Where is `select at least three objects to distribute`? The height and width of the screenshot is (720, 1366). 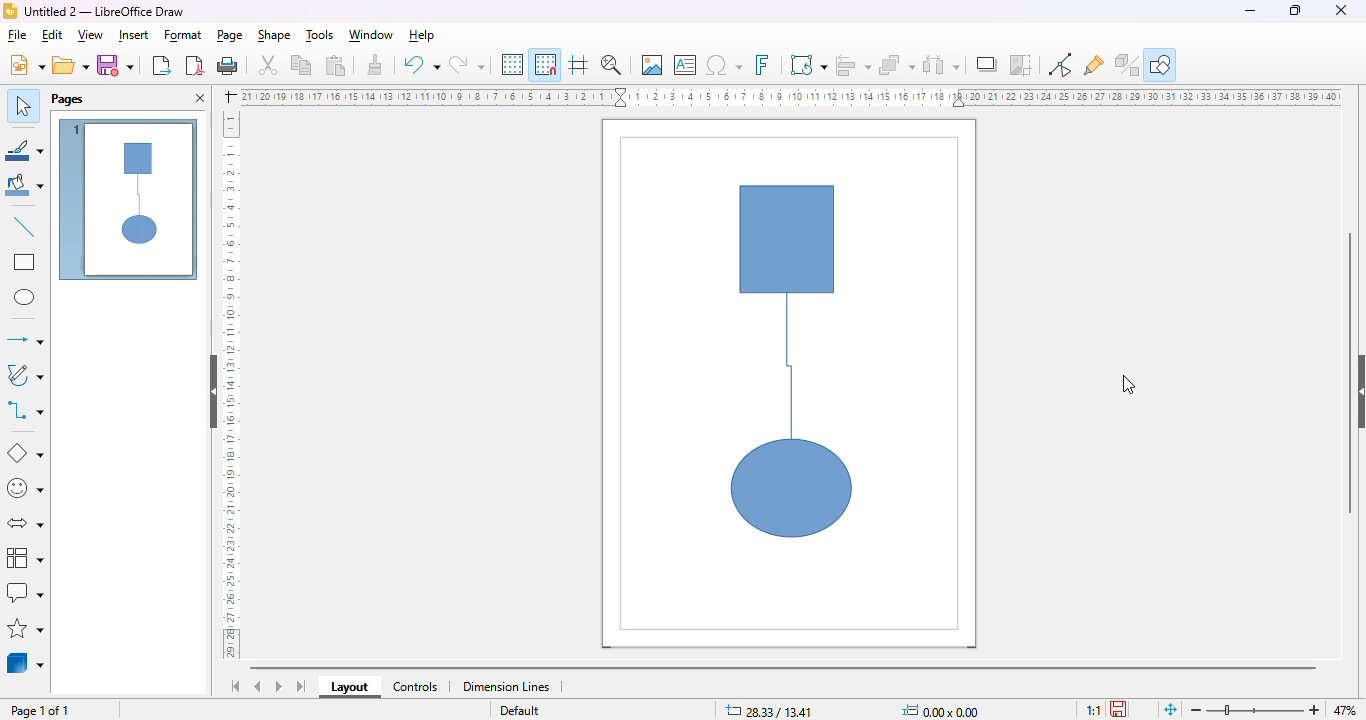 select at least three objects to distribute is located at coordinates (942, 65).